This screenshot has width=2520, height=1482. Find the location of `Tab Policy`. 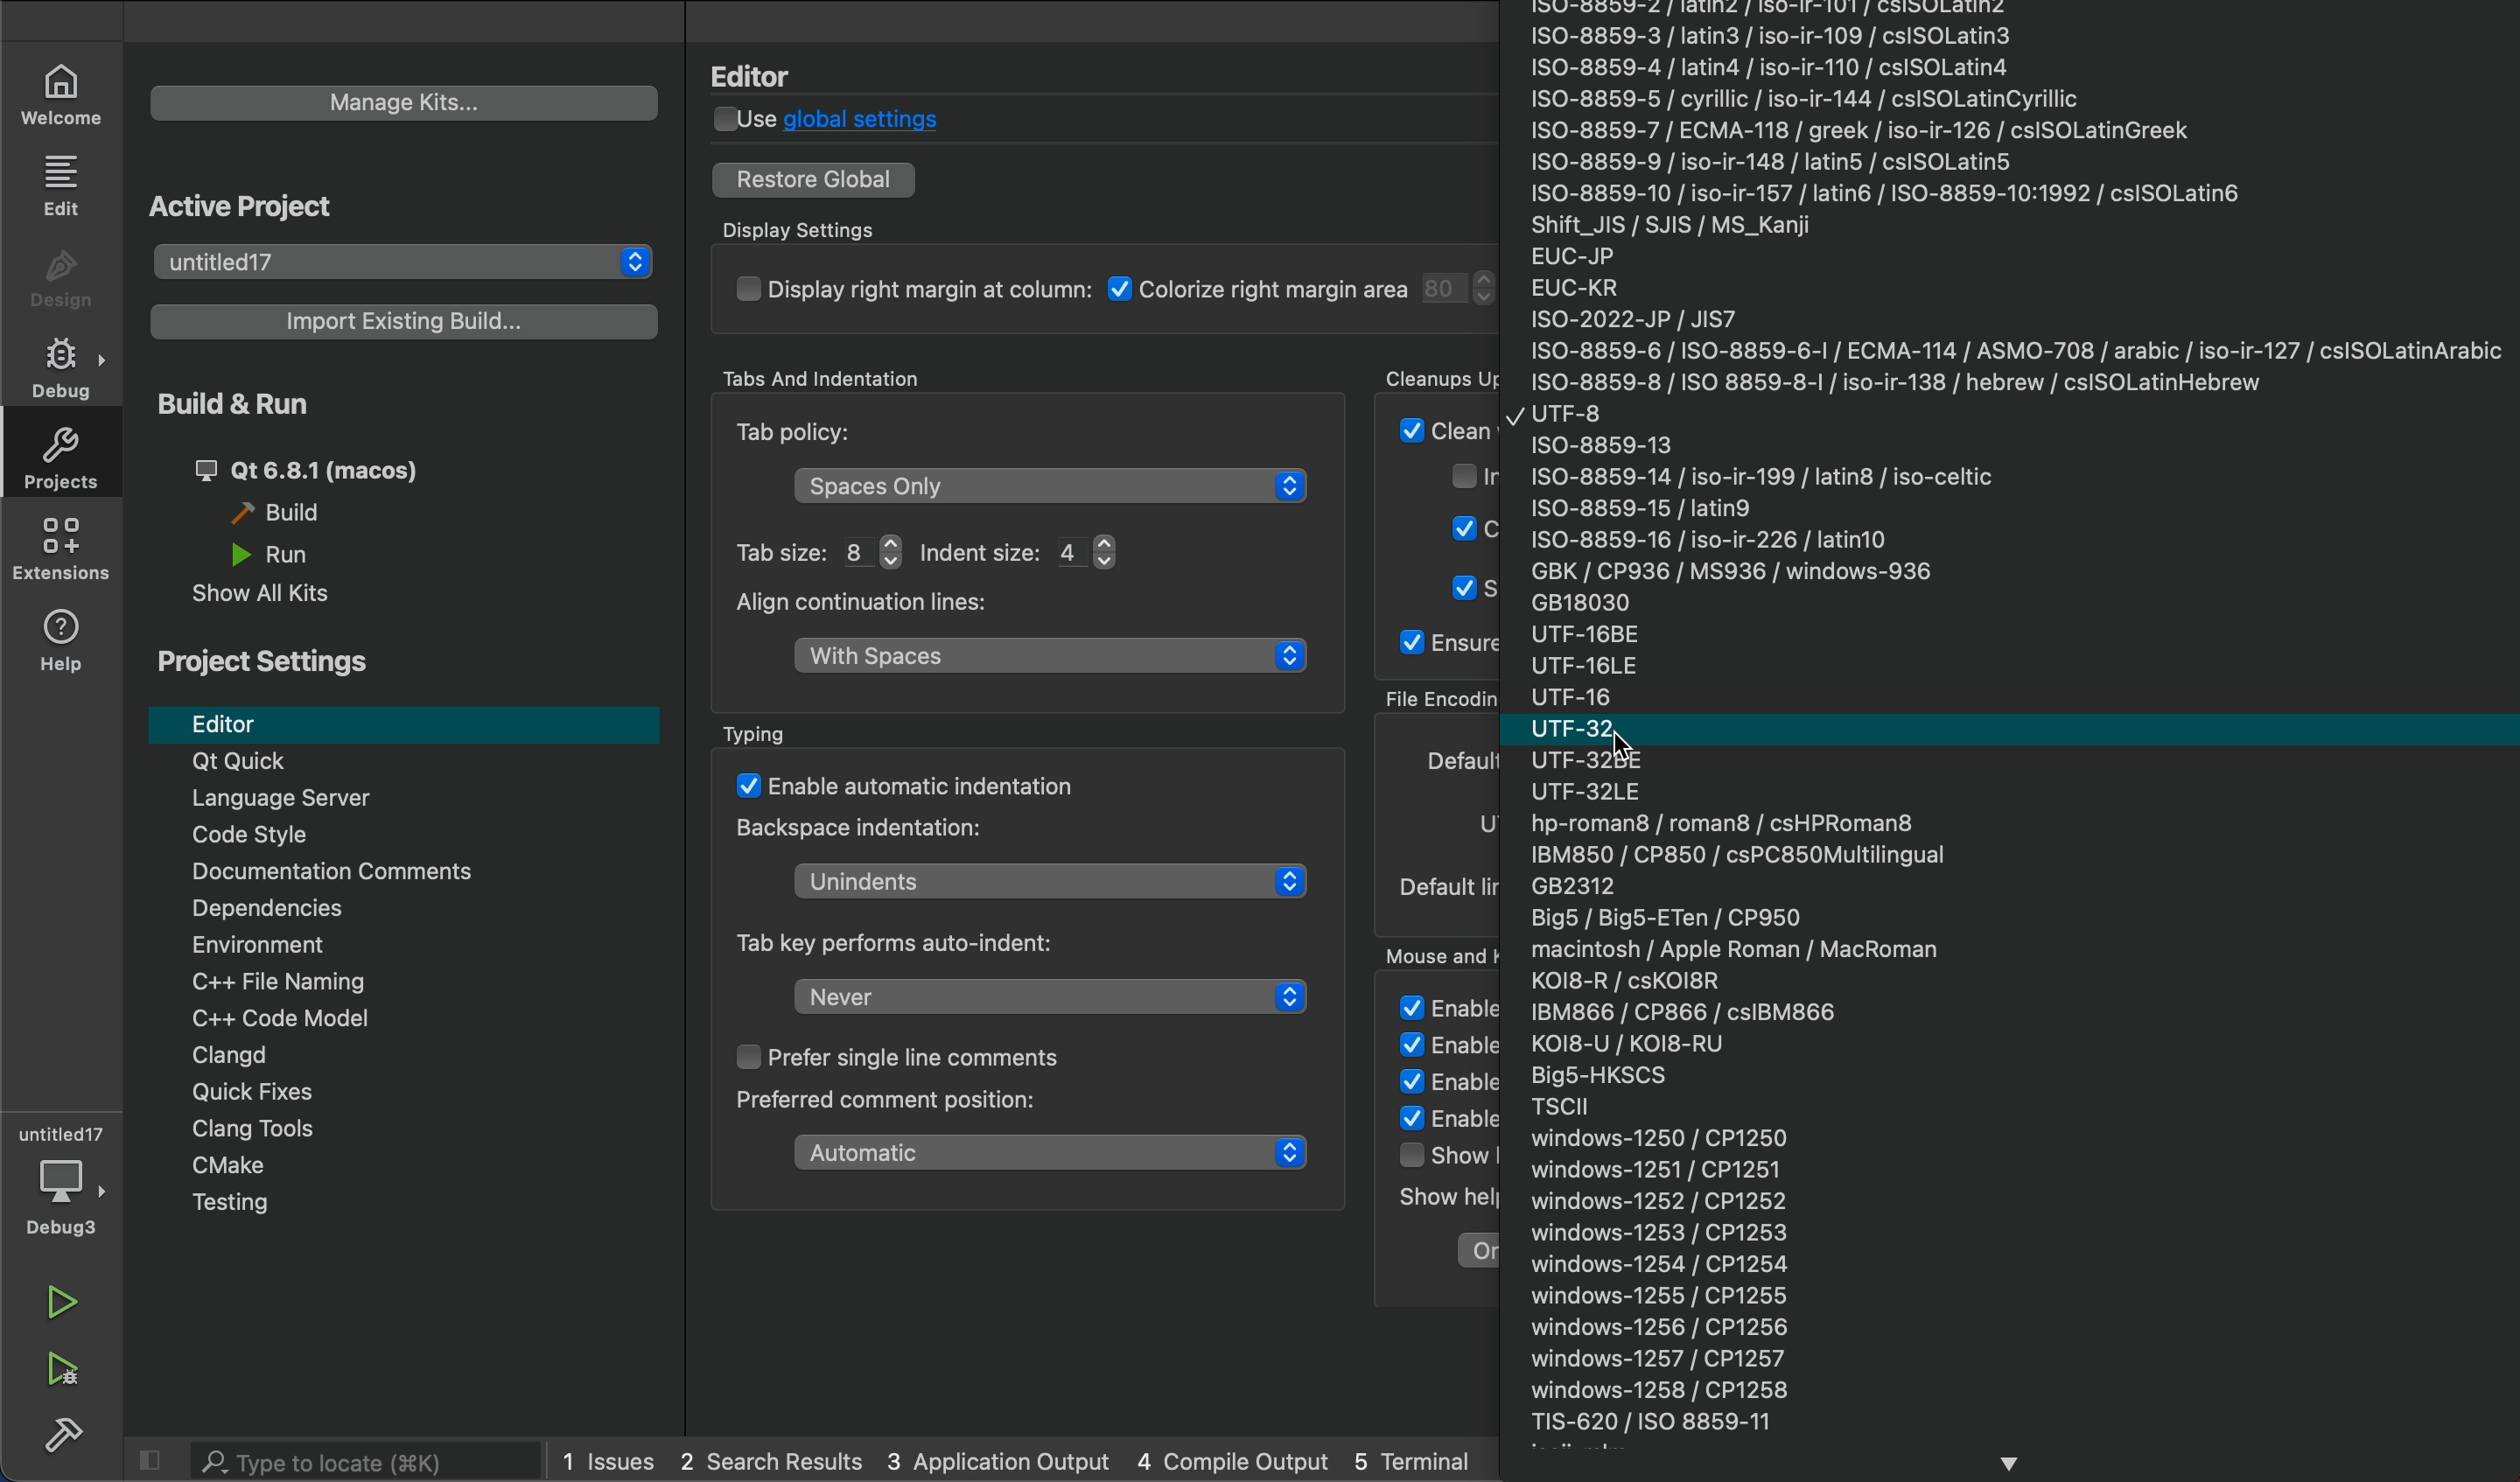

Tab Policy is located at coordinates (803, 436).